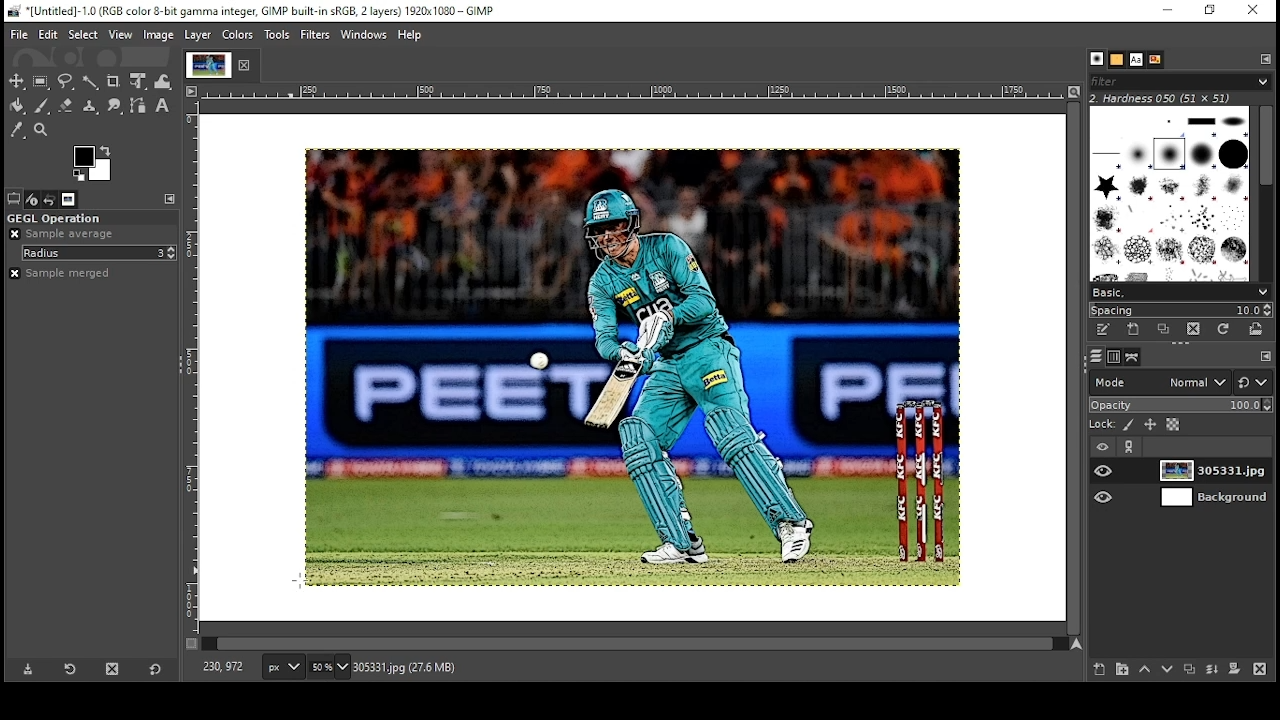  What do you see at coordinates (42, 106) in the screenshot?
I see `paintbrush tool` at bounding box center [42, 106].